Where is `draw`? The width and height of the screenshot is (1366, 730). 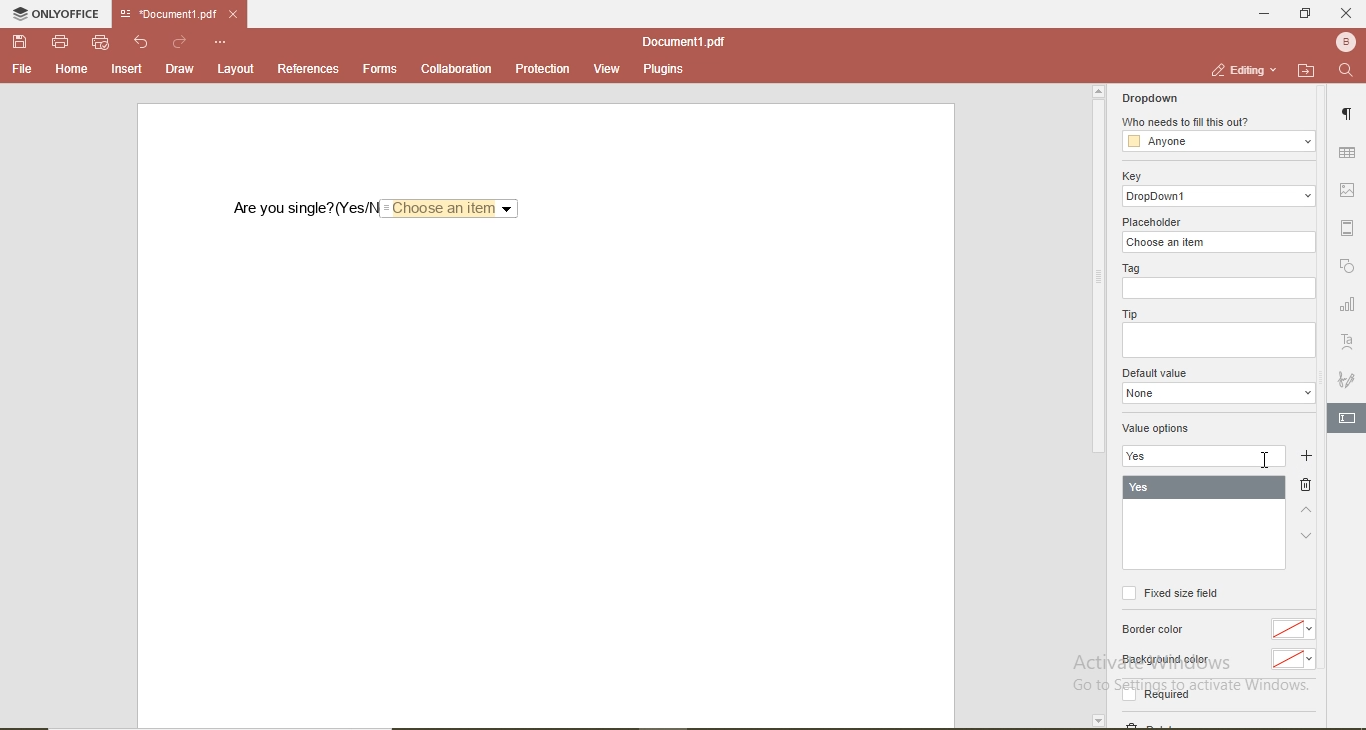
draw is located at coordinates (179, 69).